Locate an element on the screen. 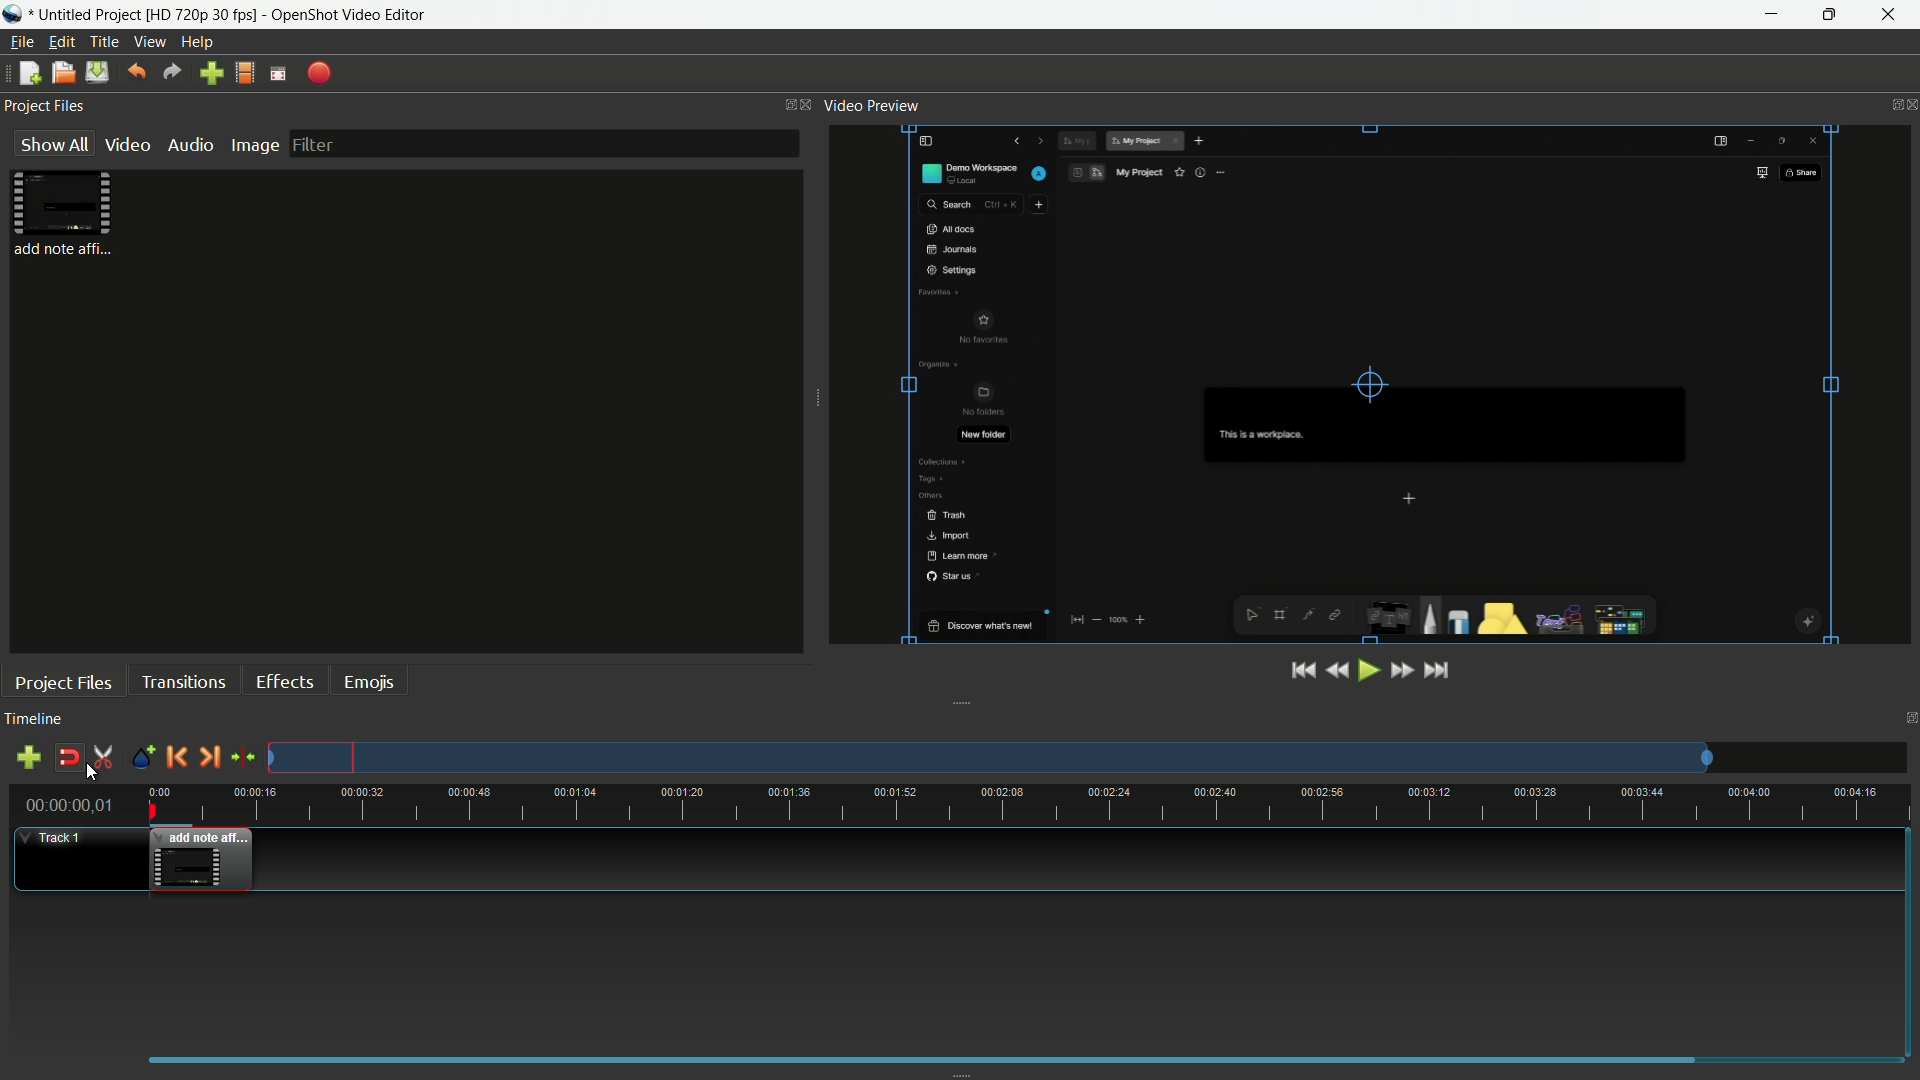  maximize is located at coordinates (1834, 15).